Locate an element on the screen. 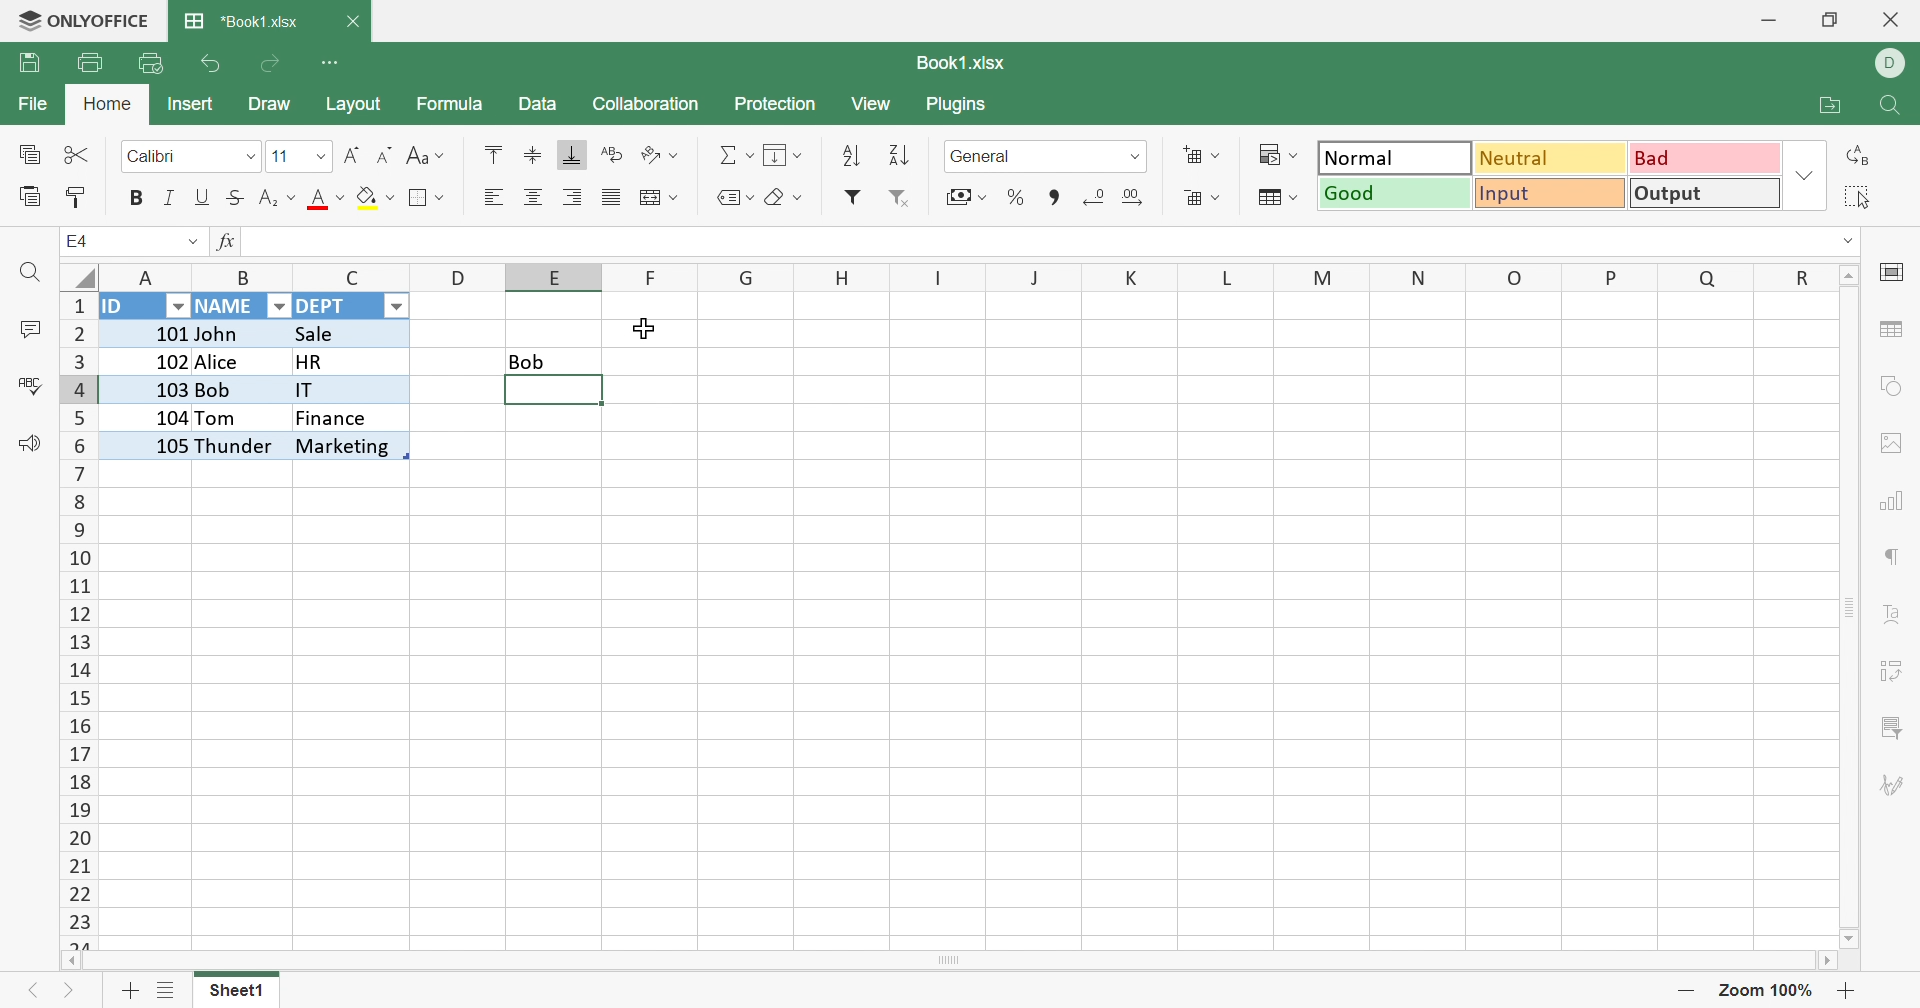 Image resolution: width=1920 pixels, height=1008 pixels. Next is located at coordinates (70, 991).